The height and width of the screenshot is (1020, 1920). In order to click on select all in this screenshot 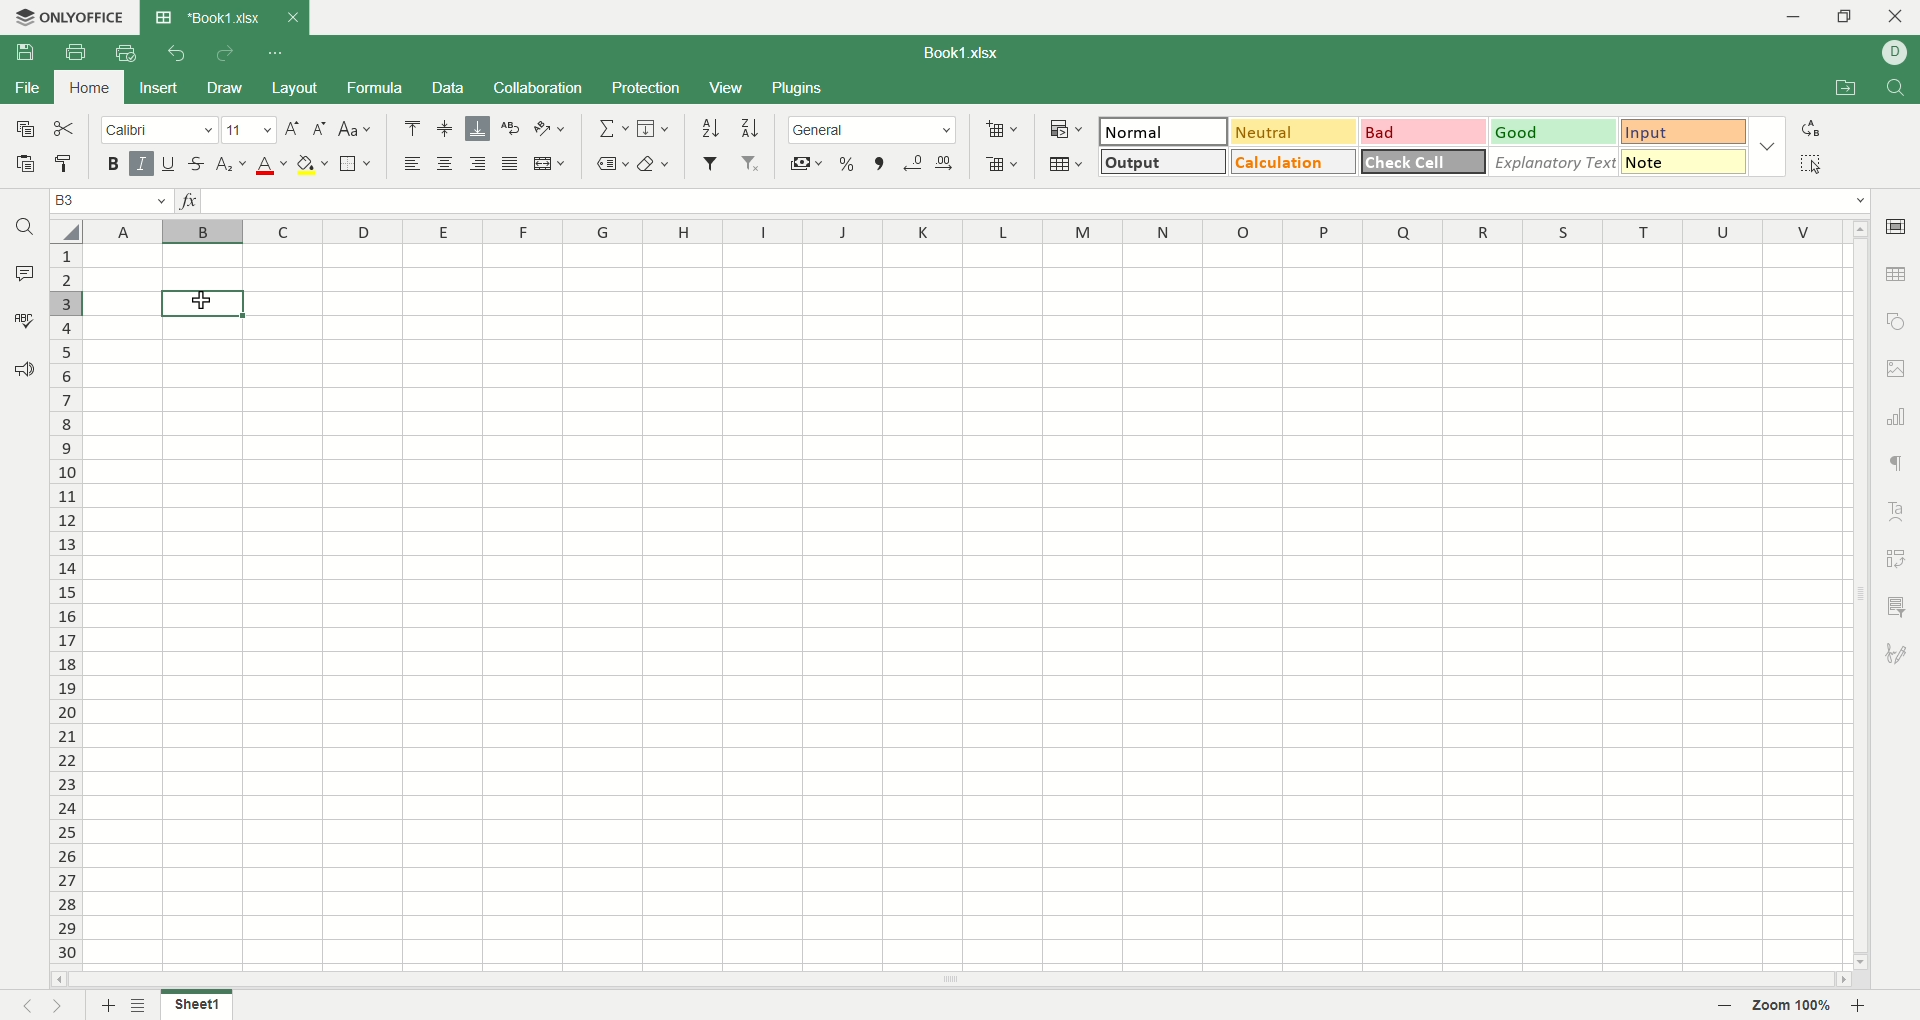, I will do `click(66, 231)`.